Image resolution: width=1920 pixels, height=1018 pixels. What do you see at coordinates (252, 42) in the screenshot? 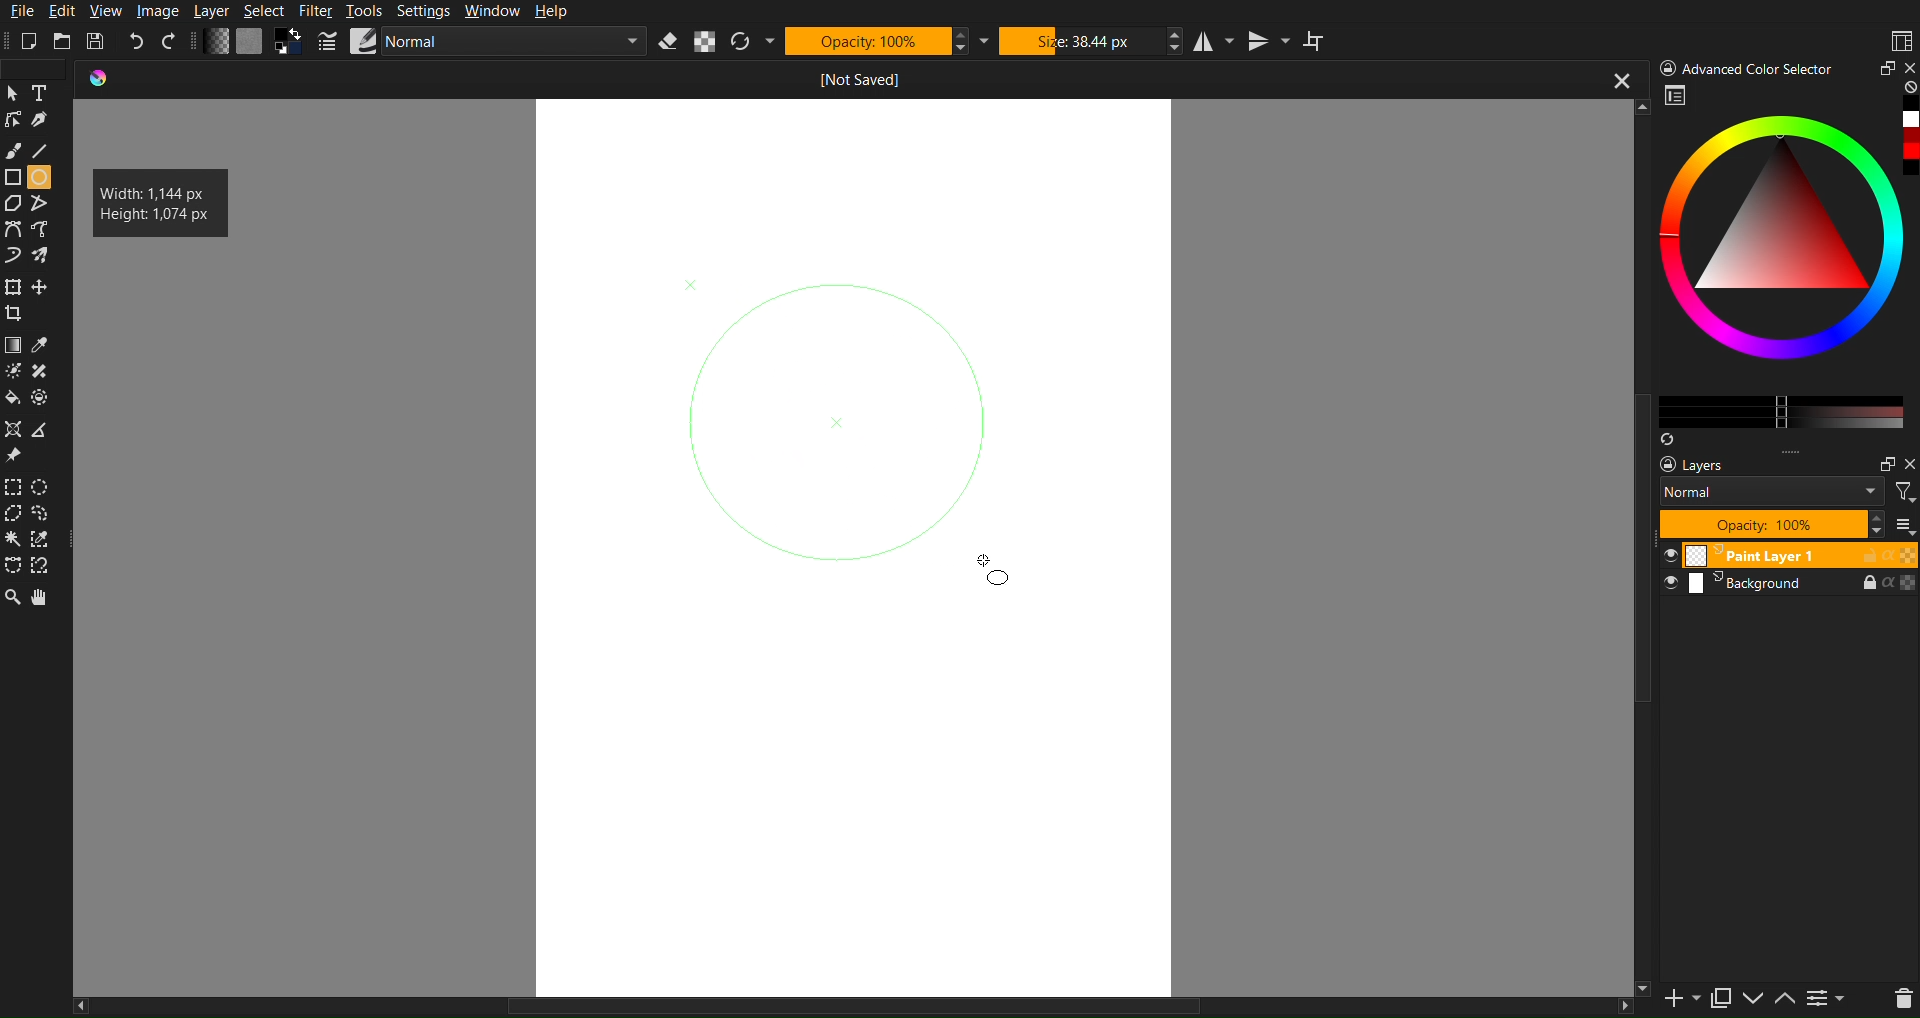
I see `Color Settings` at bounding box center [252, 42].